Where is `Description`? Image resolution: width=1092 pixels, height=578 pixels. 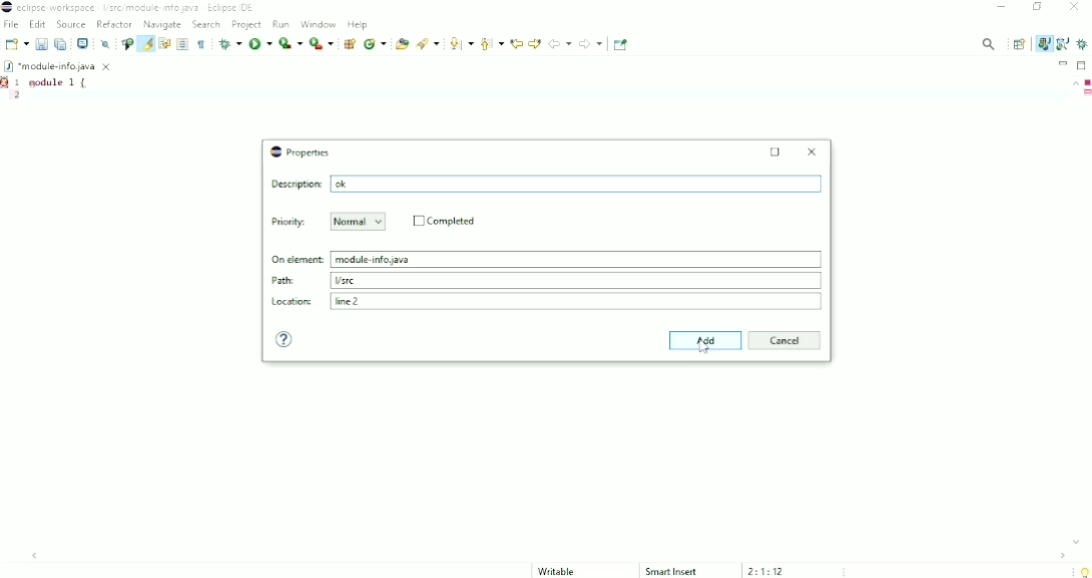
Description is located at coordinates (546, 184).